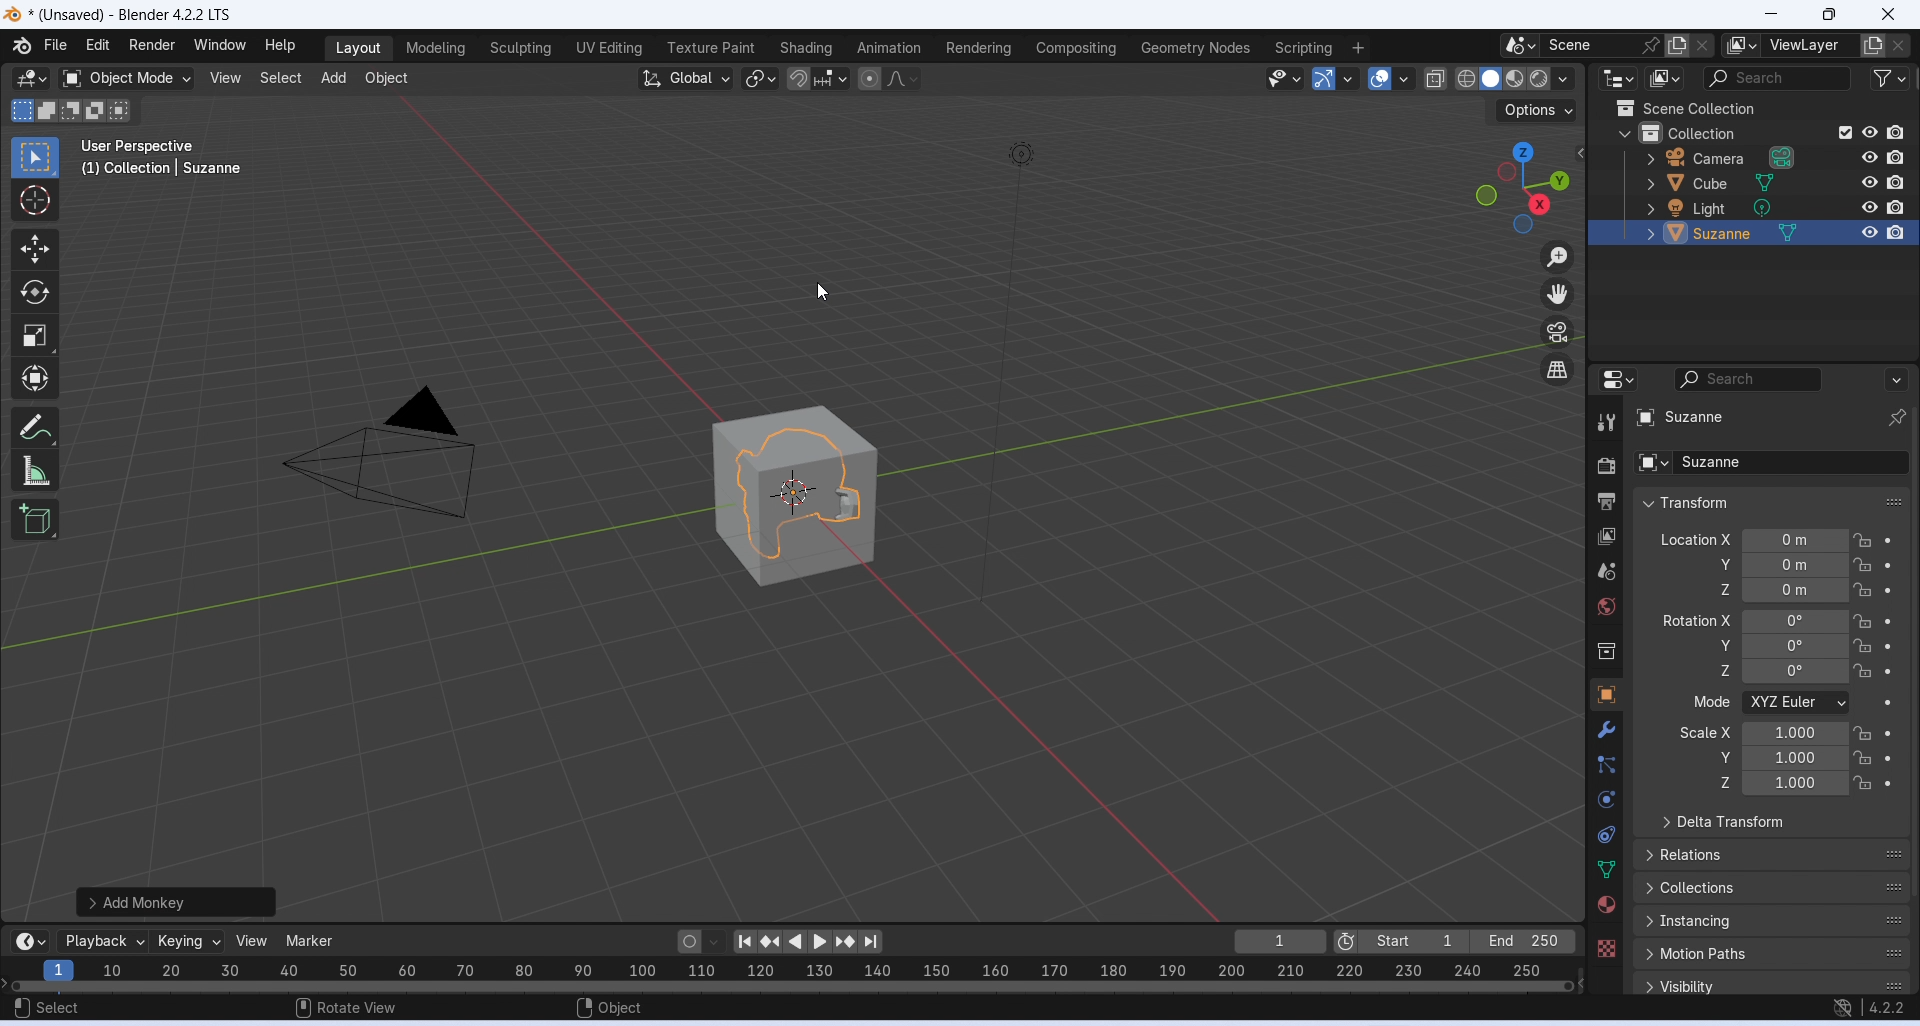  What do you see at coordinates (1775, 79) in the screenshot?
I see `display filter` at bounding box center [1775, 79].